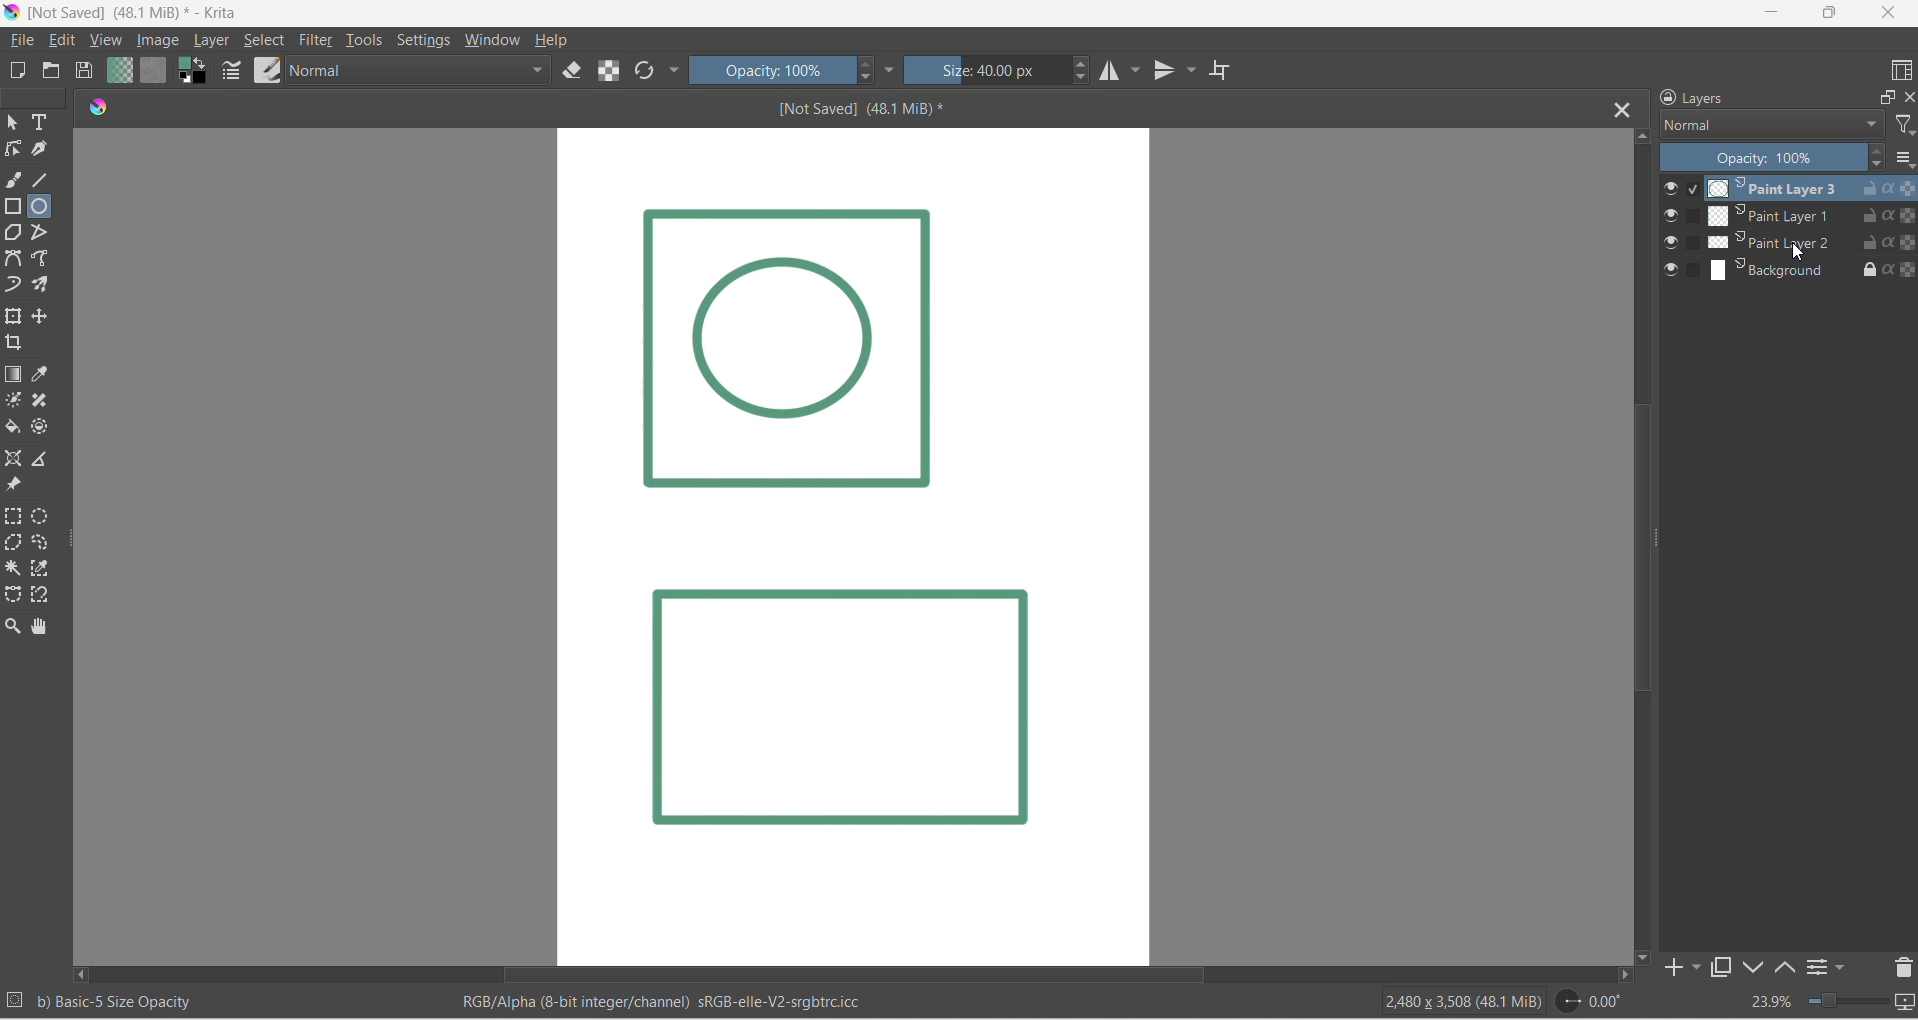 This screenshot has height=1020, width=1918. I want to click on [Not Saved] (48.1 Mib)* - Krita, so click(145, 14).